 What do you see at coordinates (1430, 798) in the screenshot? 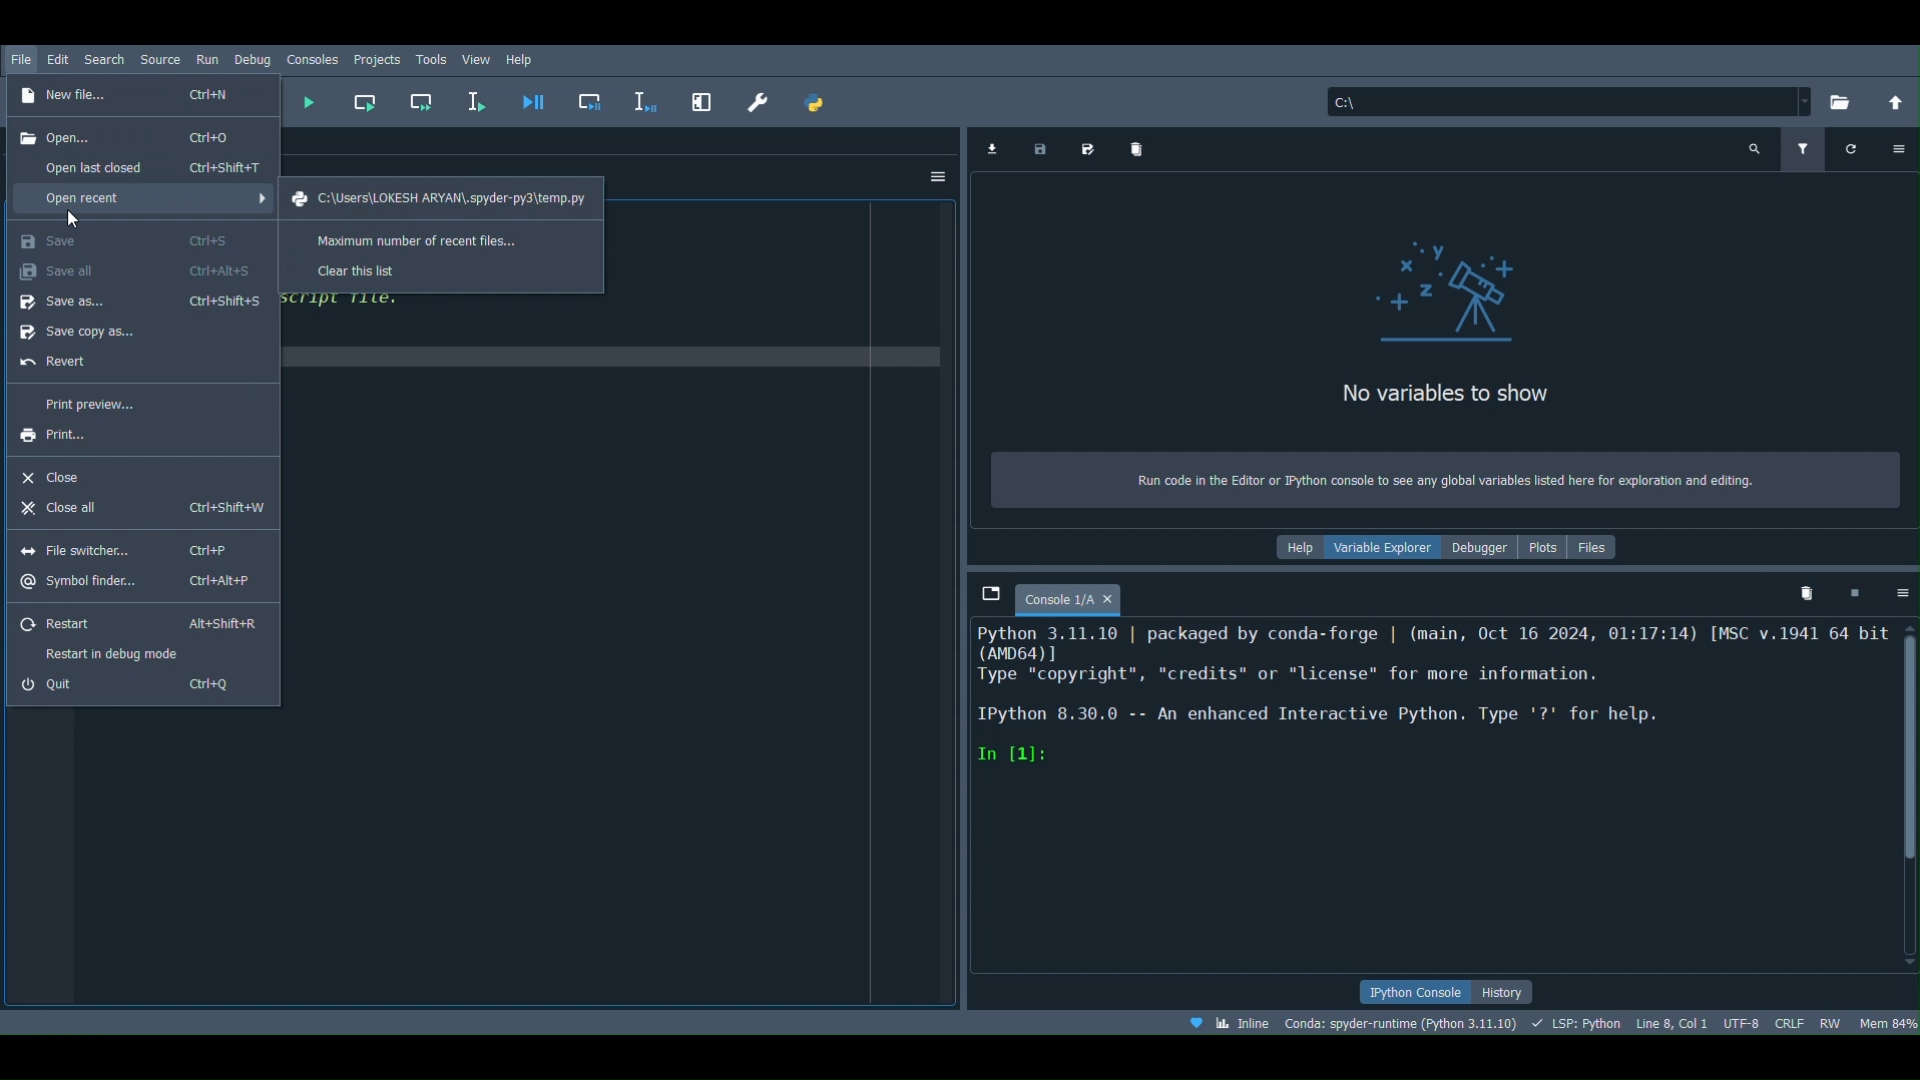
I see `Console editor` at bounding box center [1430, 798].